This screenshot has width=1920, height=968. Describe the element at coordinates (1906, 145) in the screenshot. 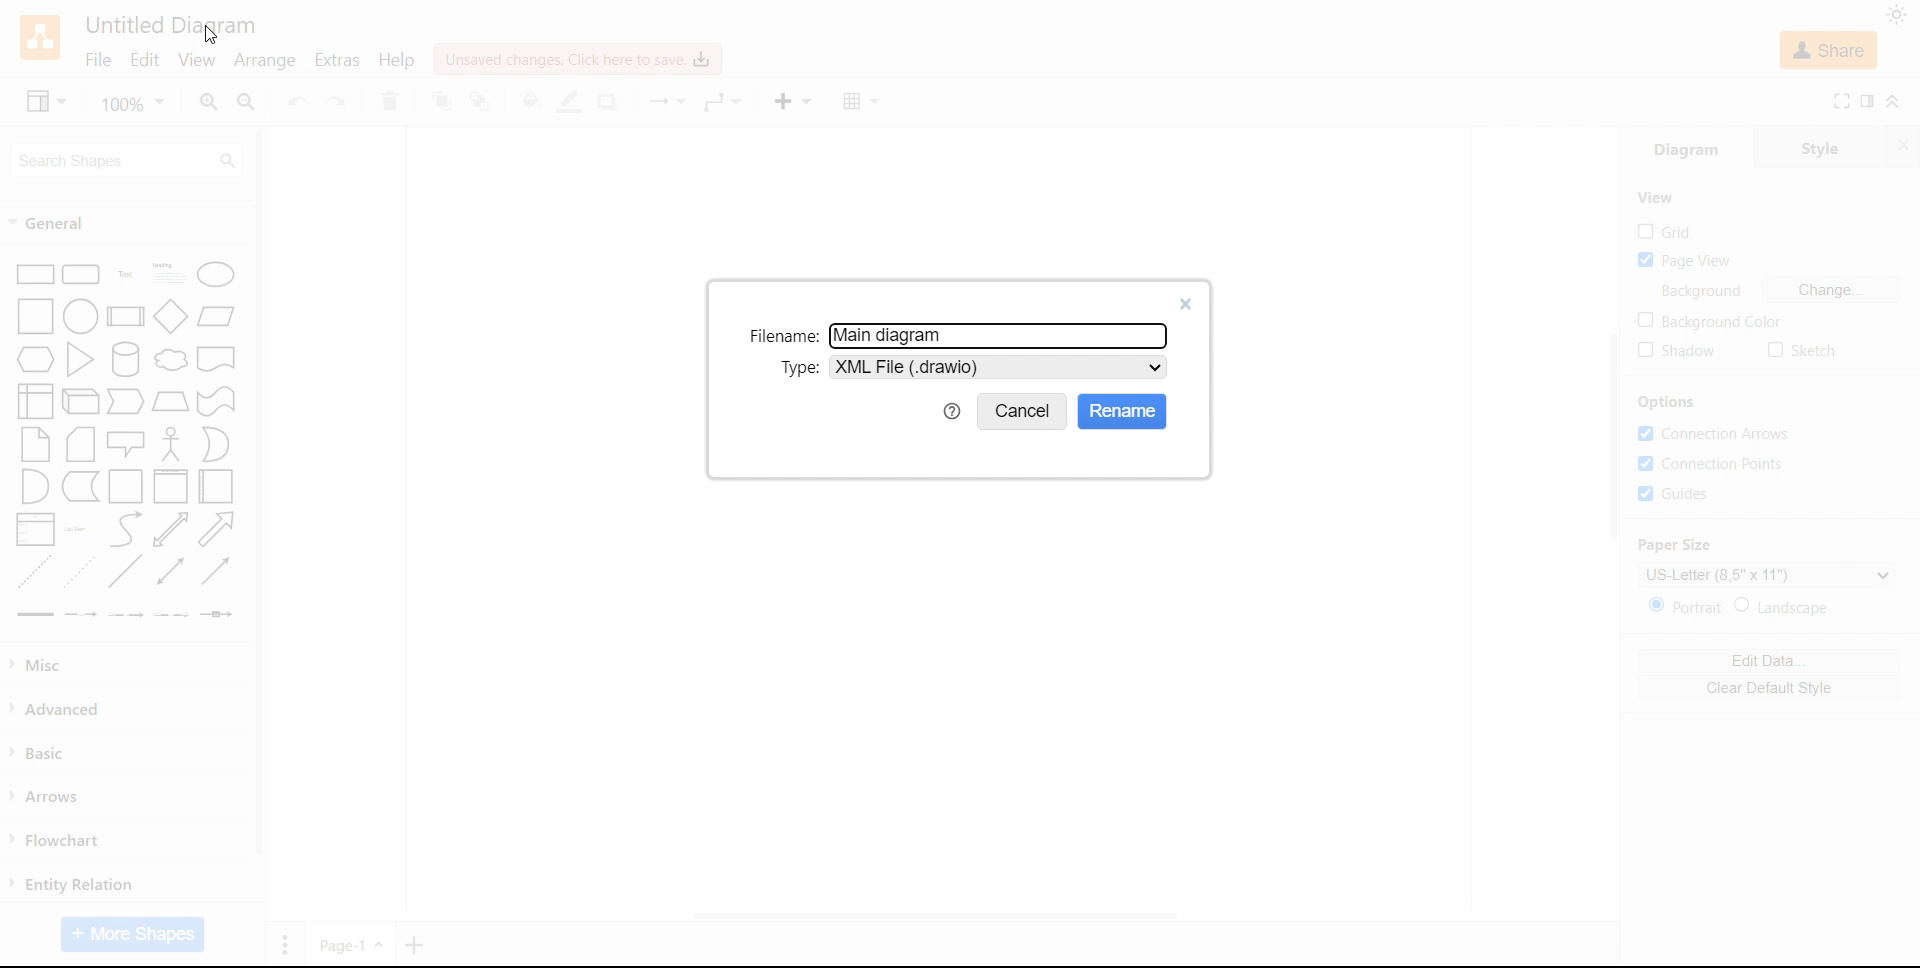

I see `Close tabs ` at that location.